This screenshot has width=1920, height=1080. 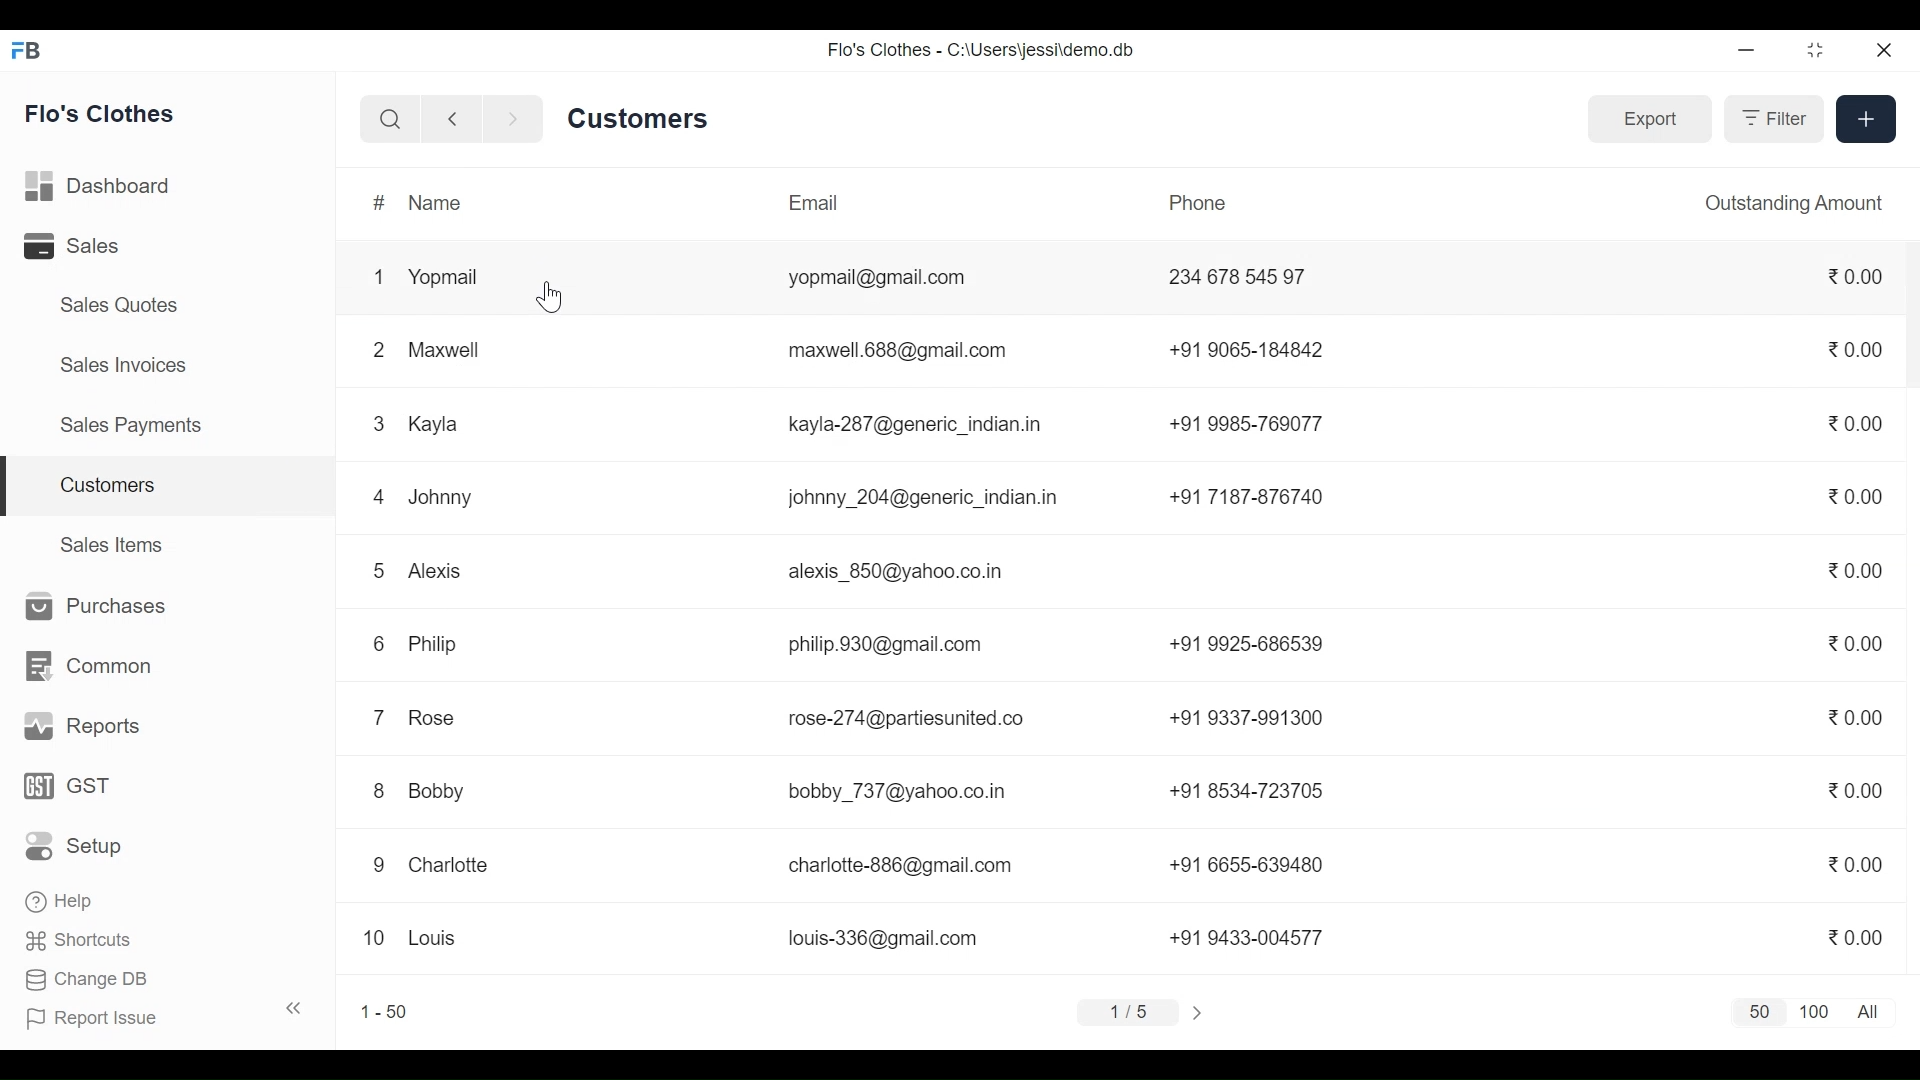 I want to click on Setup, so click(x=79, y=845).